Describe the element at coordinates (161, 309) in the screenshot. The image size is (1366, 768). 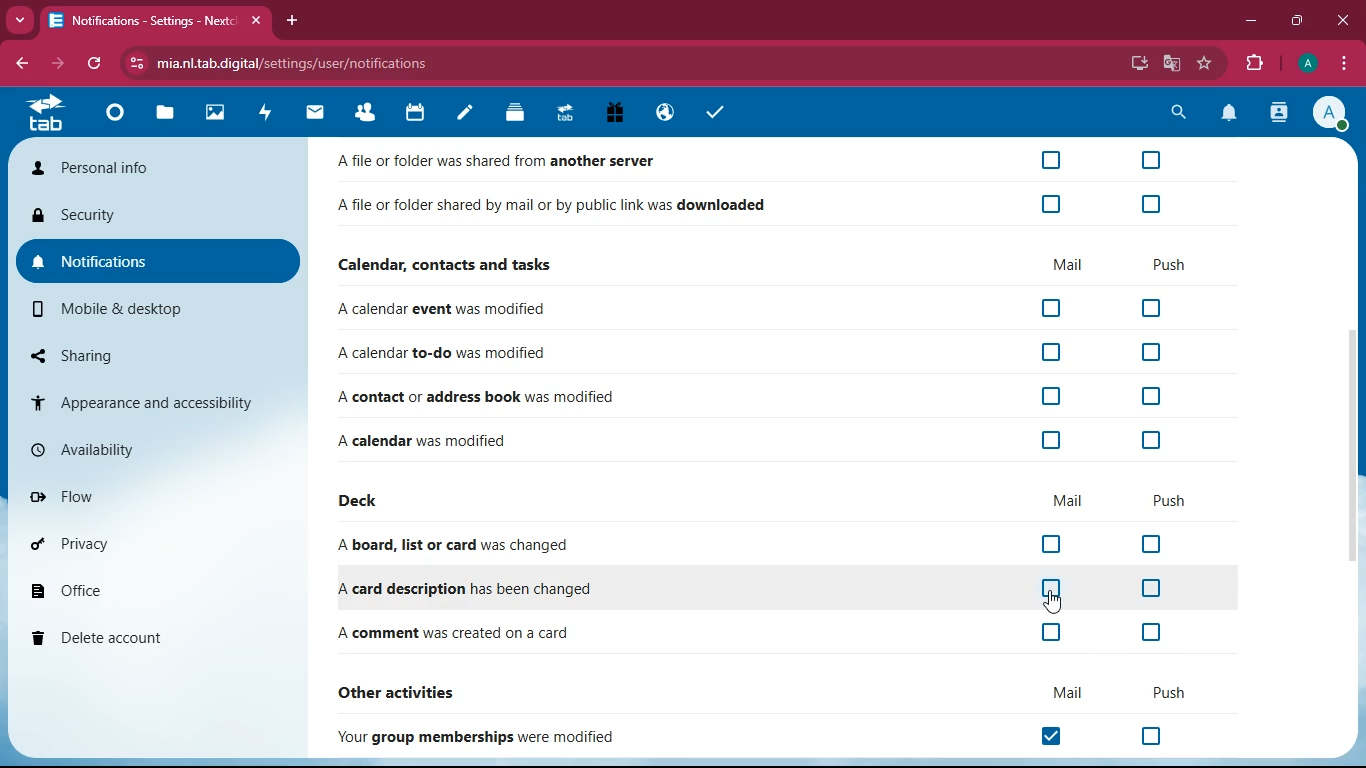
I see `mobile & desktop` at that location.